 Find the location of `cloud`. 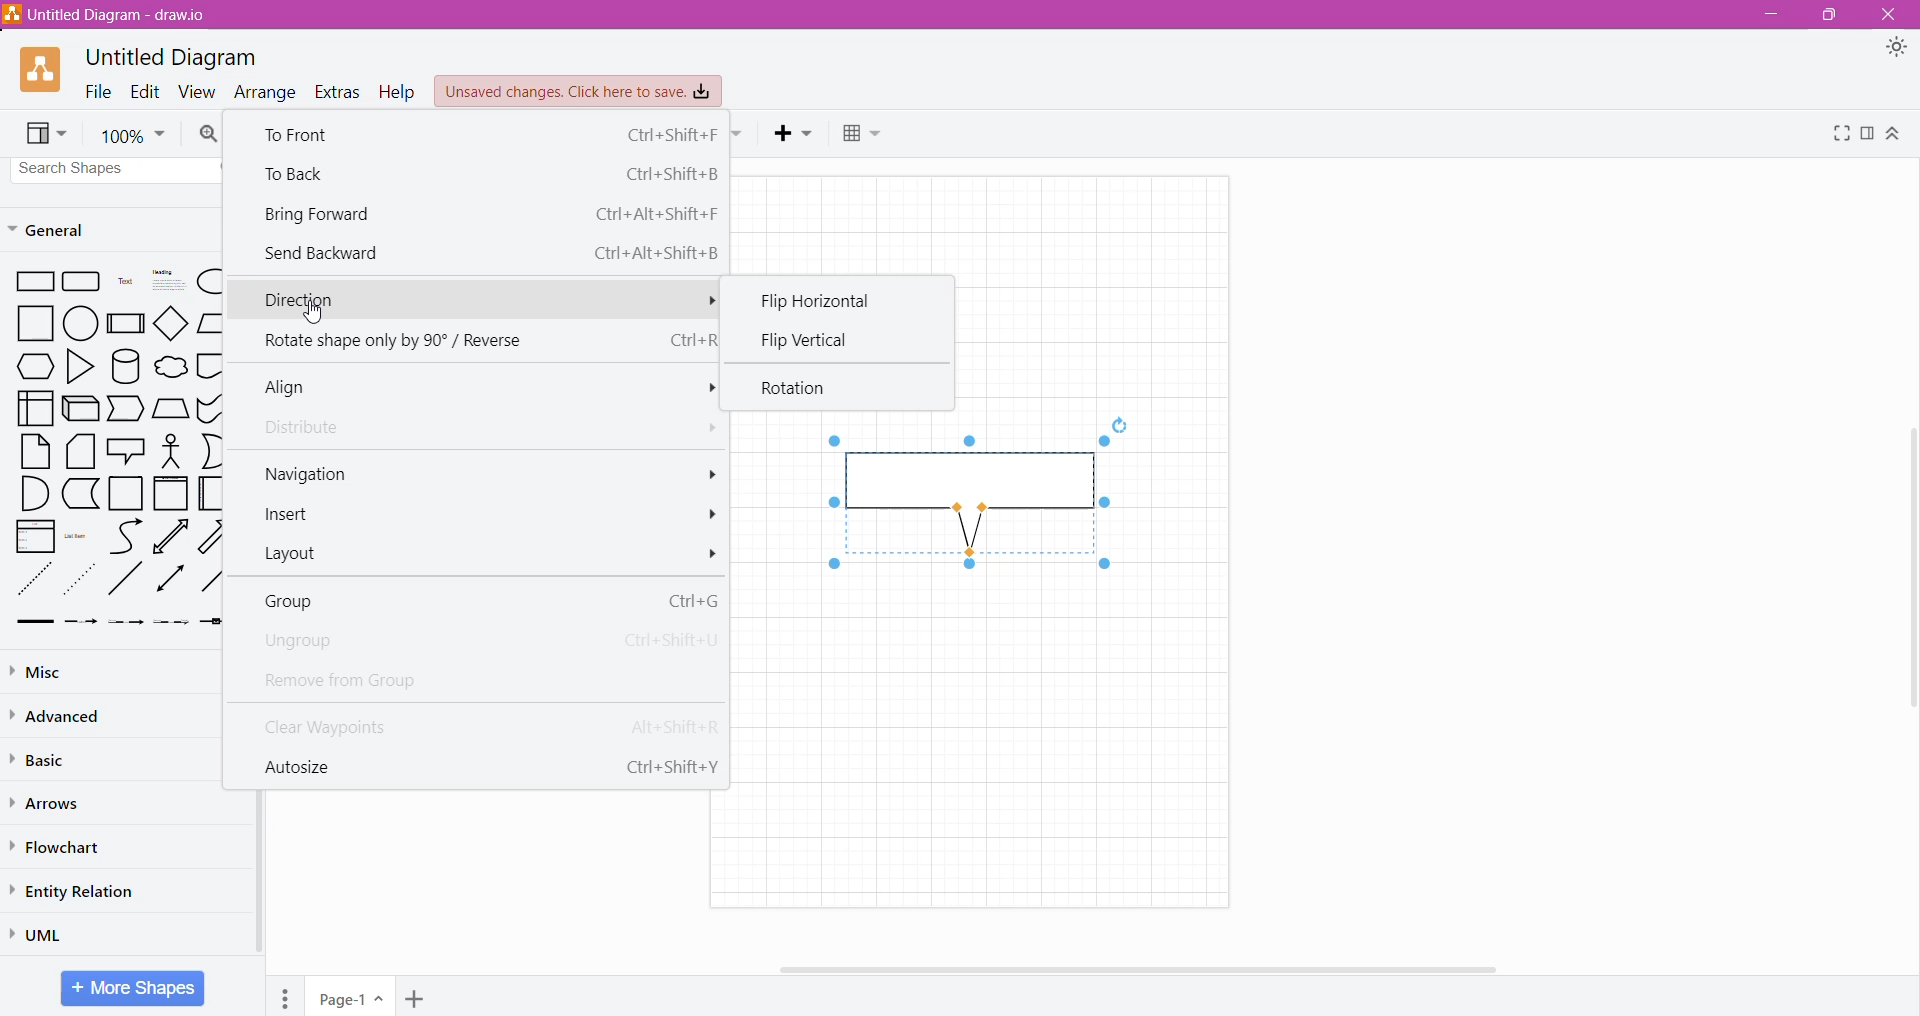

cloud is located at coordinates (169, 364).